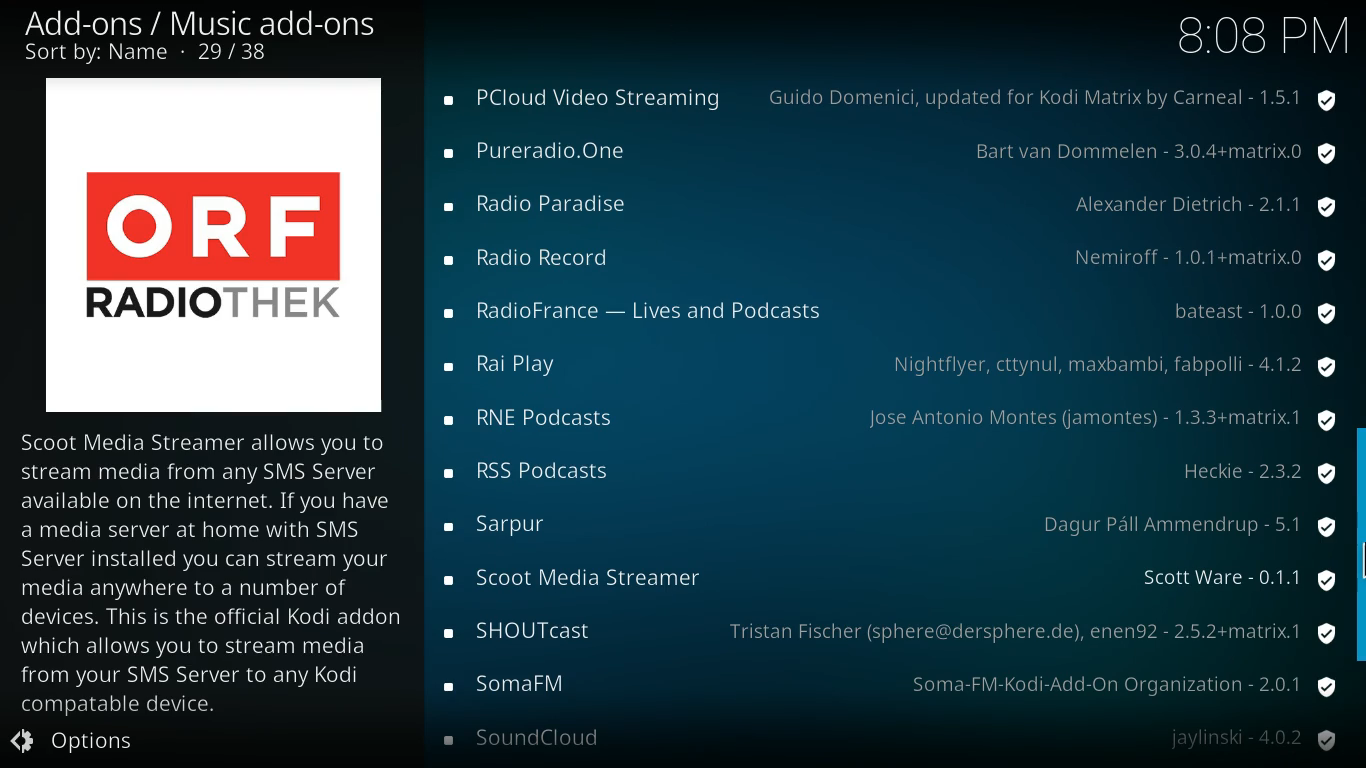 This screenshot has width=1366, height=768. What do you see at coordinates (1060, 96) in the screenshot?
I see `provider` at bounding box center [1060, 96].